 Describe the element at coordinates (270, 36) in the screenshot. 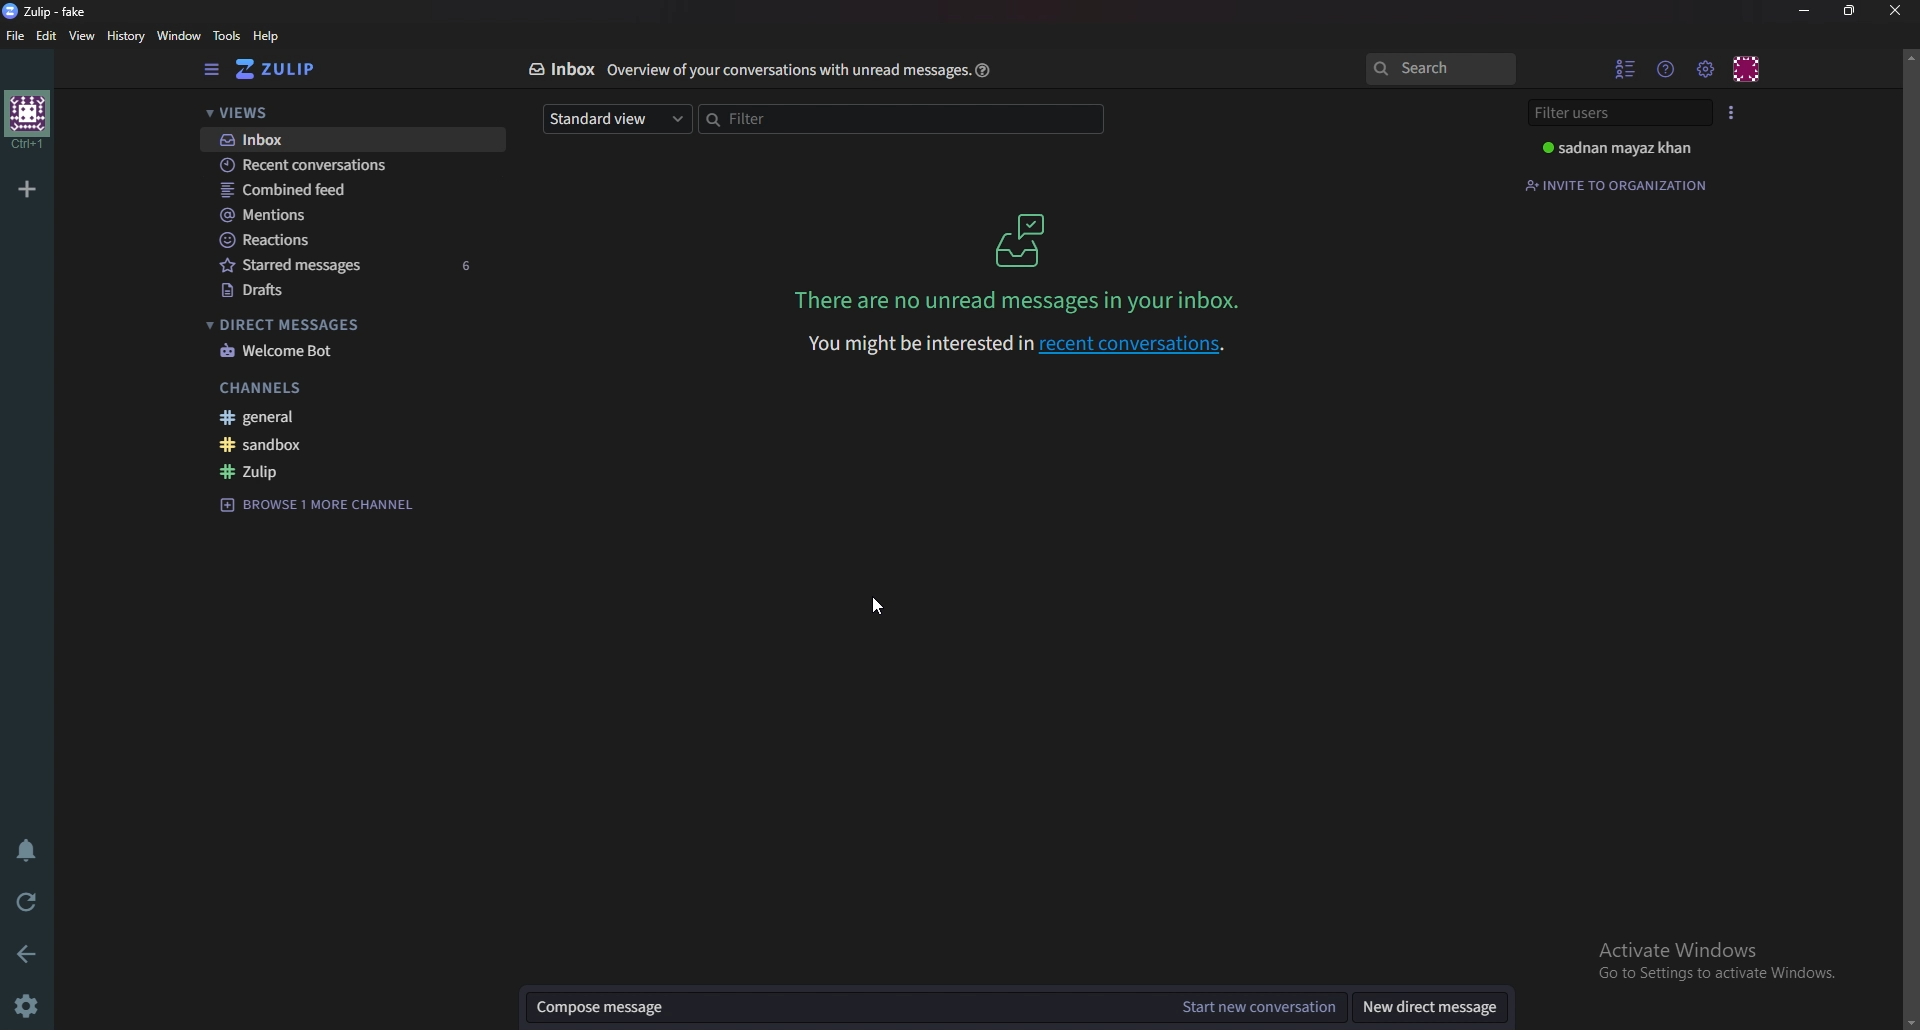

I see `Help` at that location.